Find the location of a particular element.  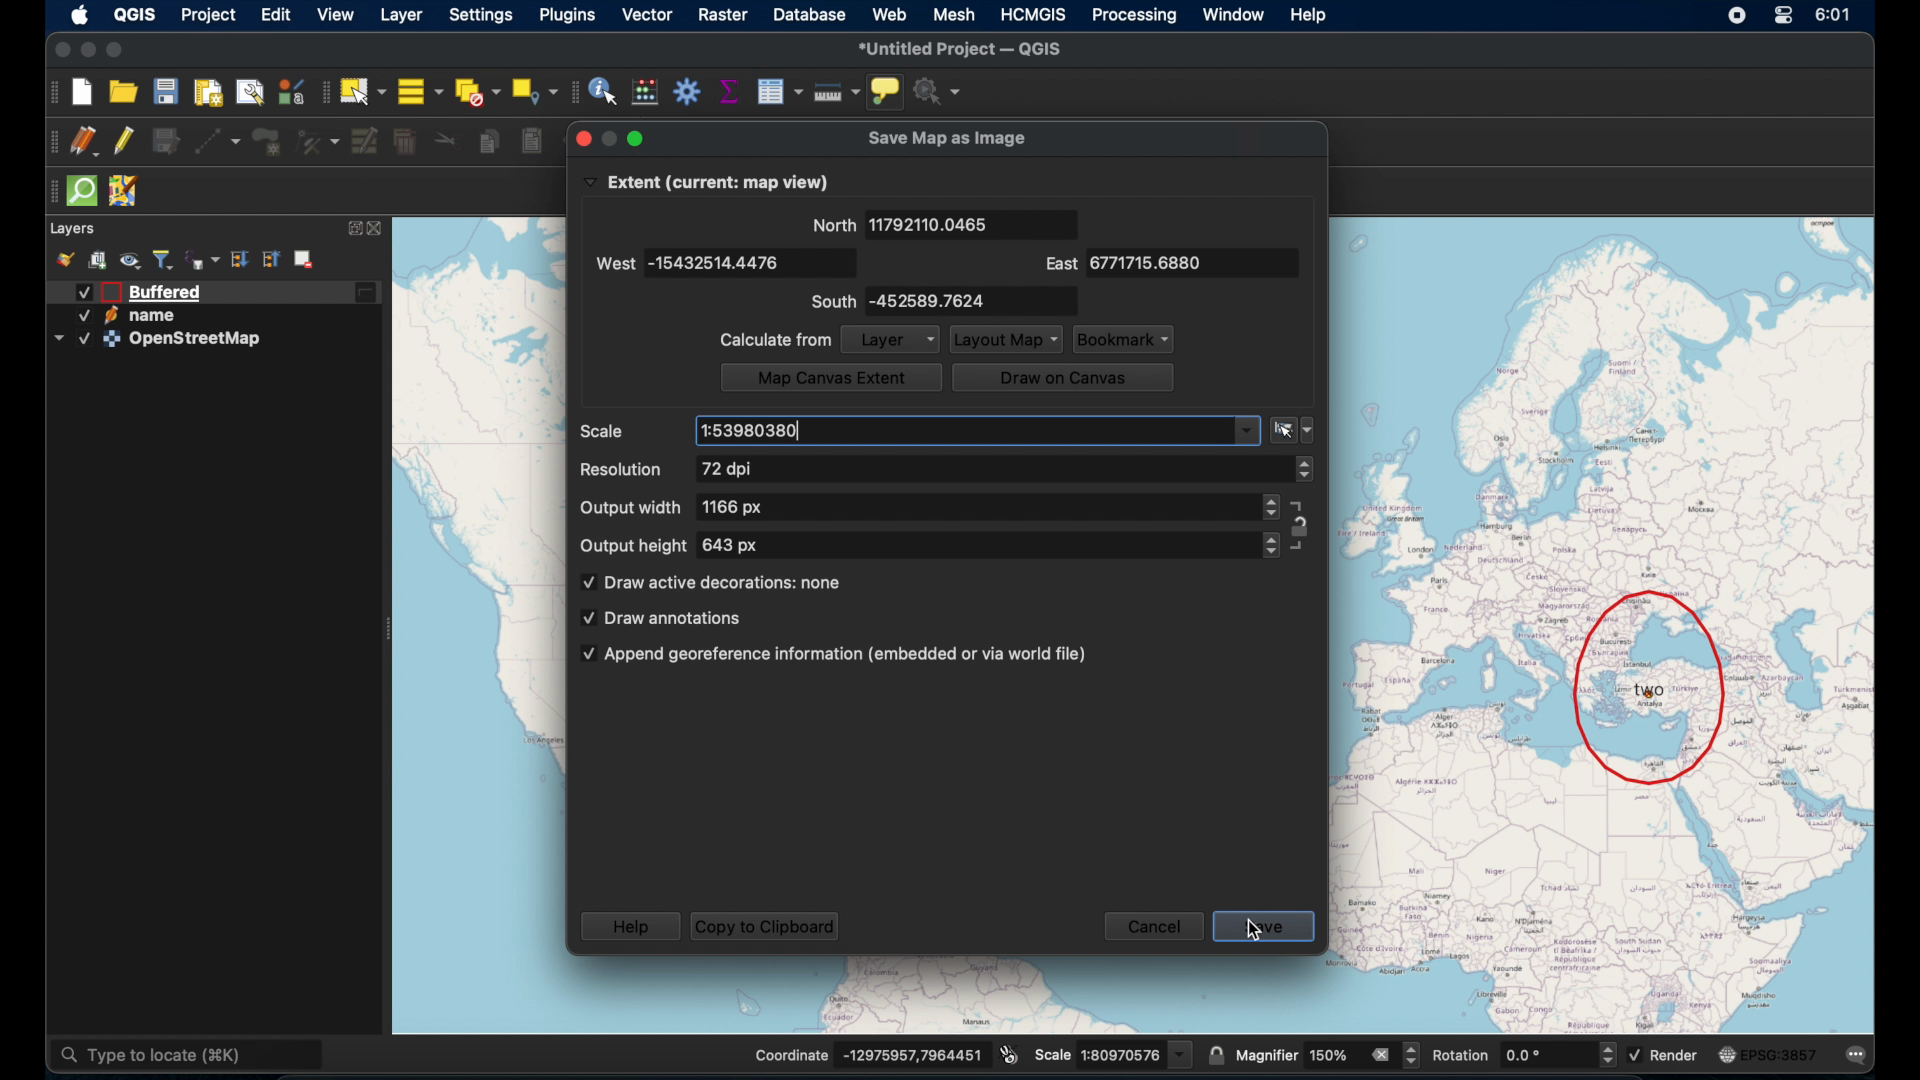

magnifier is located at coordinates (1268, 1055).